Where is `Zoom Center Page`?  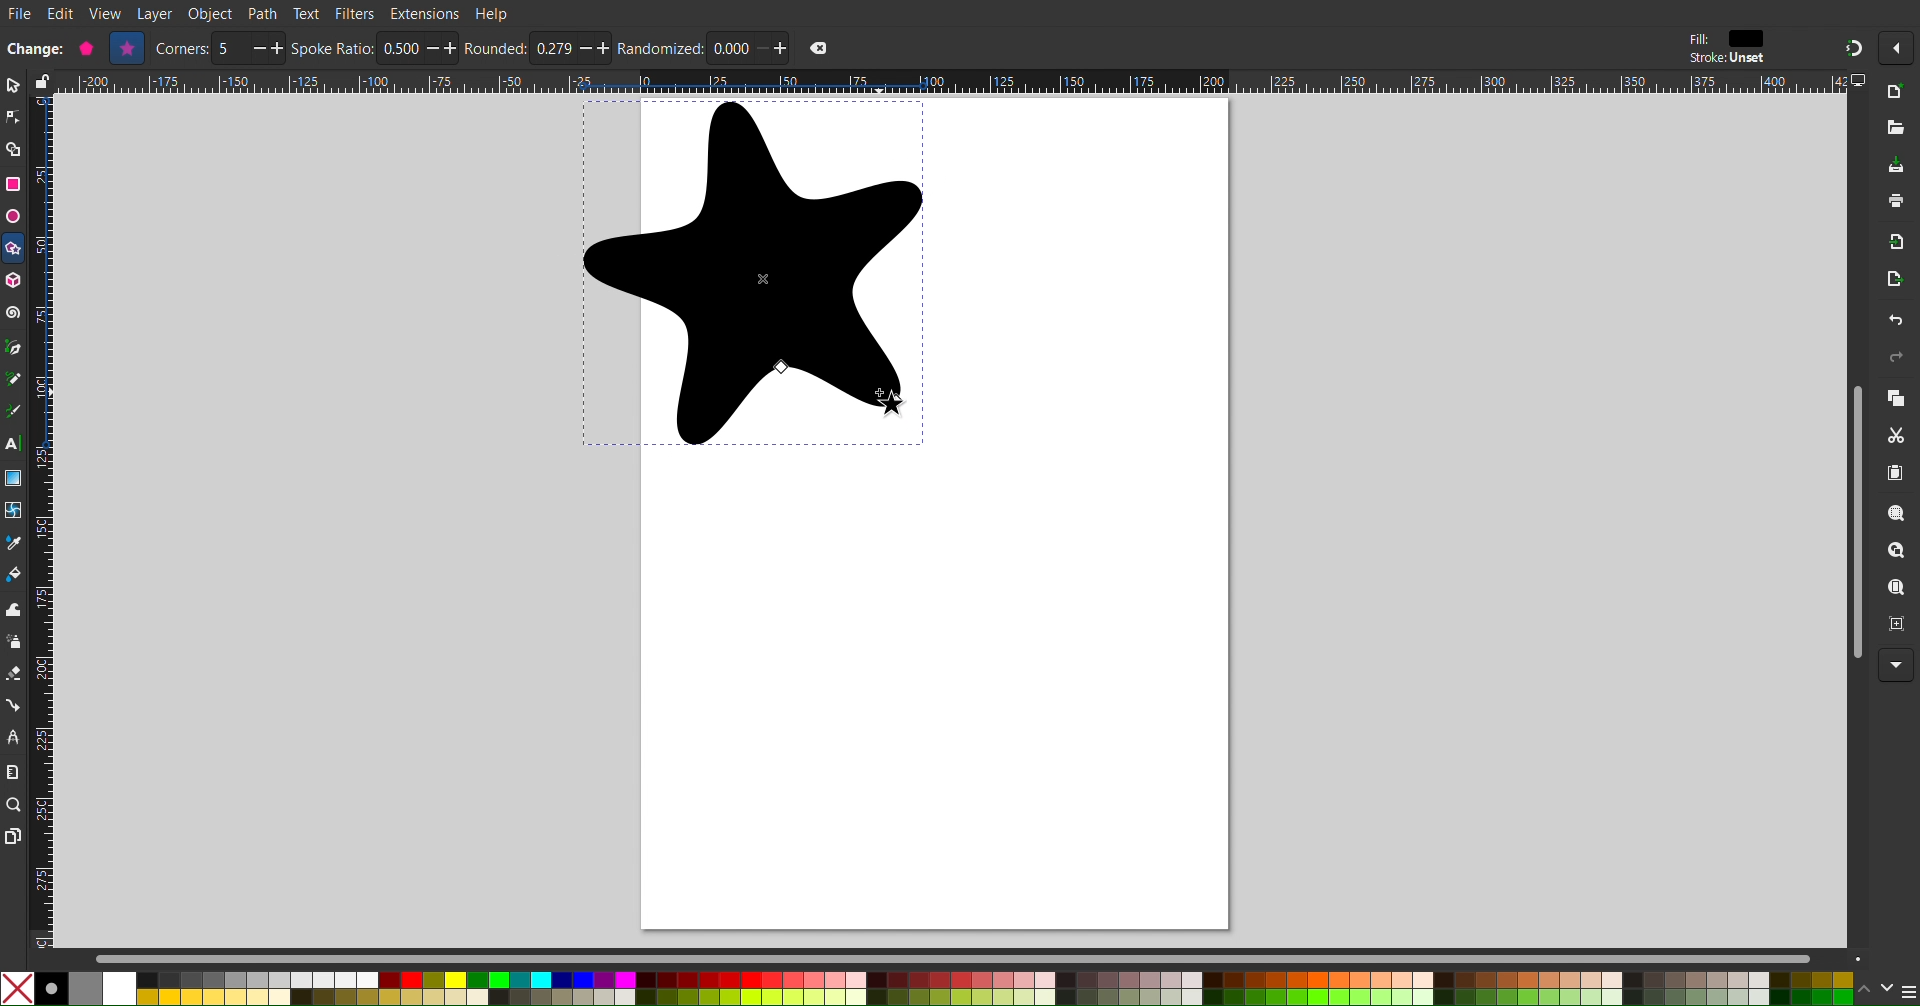 Zoom Center Page is located at coordinates (1898, 629).